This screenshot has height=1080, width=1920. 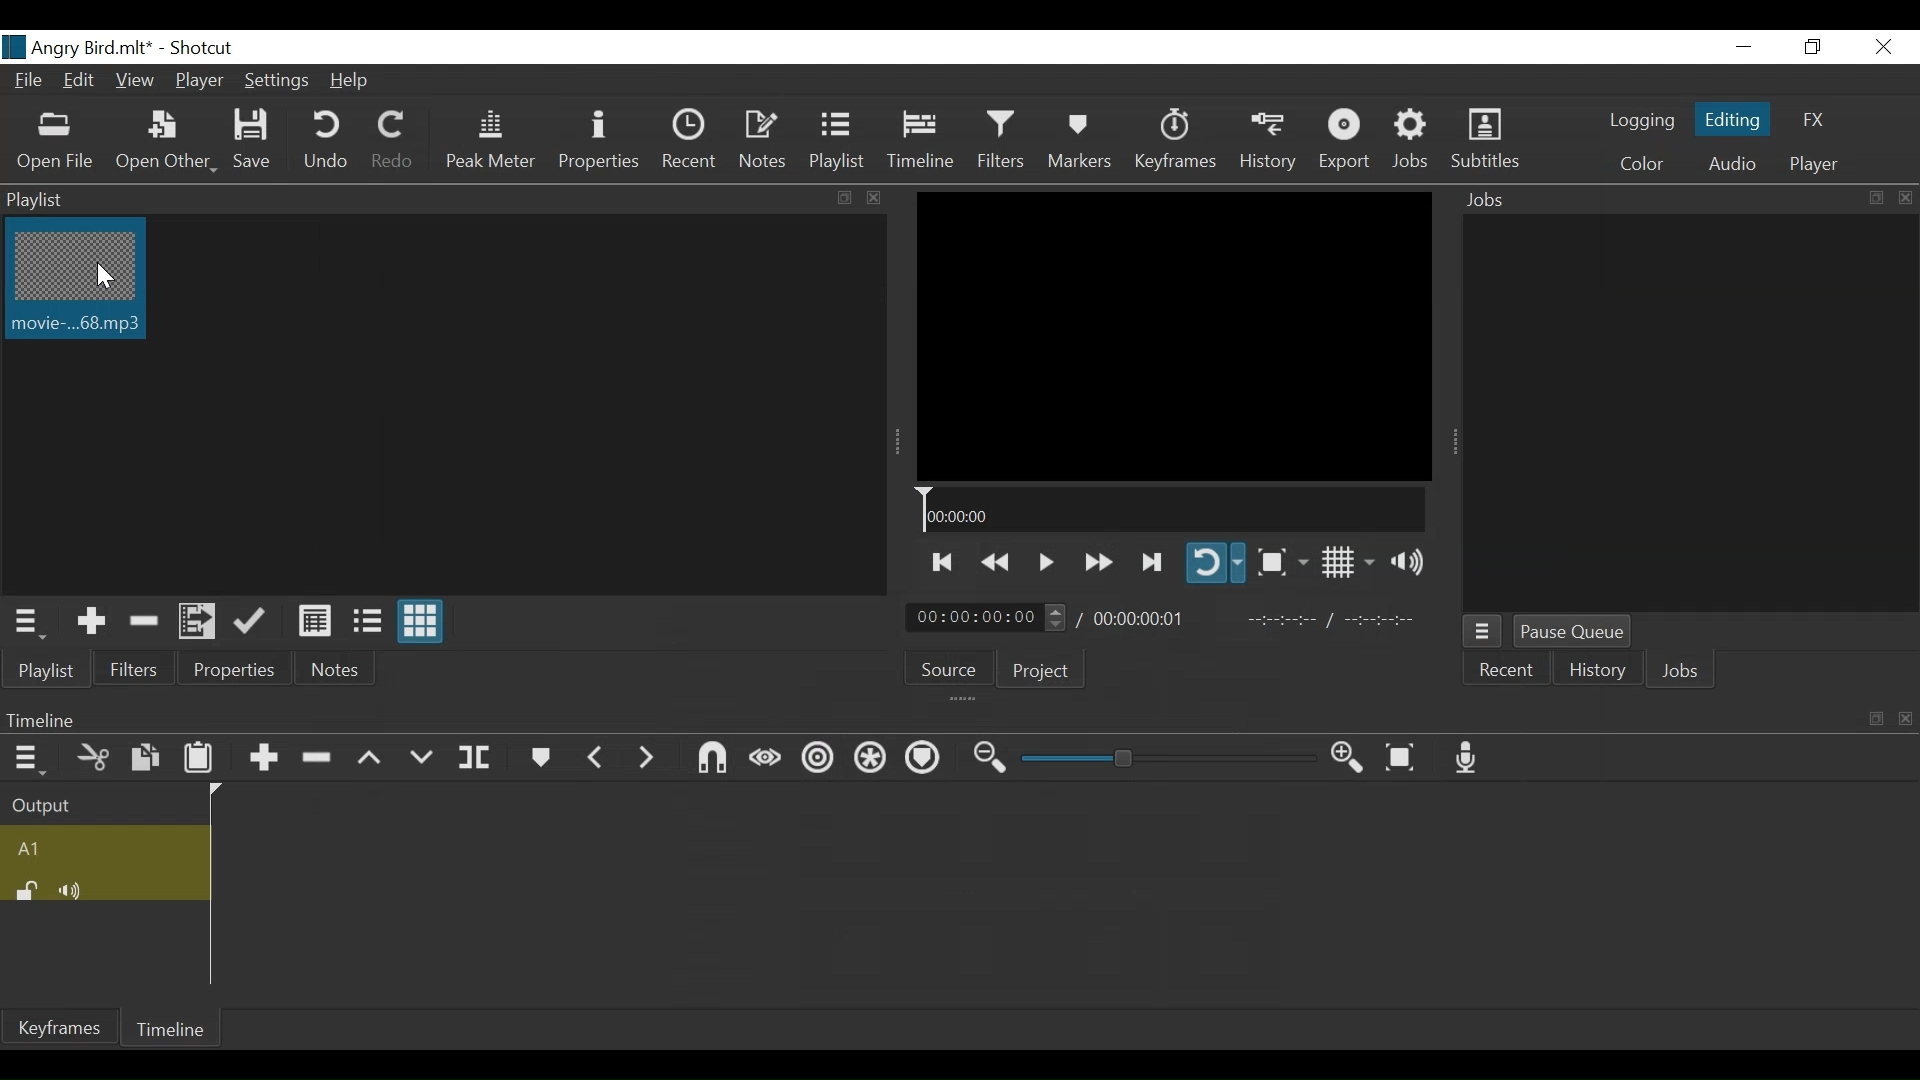 What do you see at coordinates (1414, 142) in the screenshot?
I see `Jobs` at bounding box center [1414, 142].